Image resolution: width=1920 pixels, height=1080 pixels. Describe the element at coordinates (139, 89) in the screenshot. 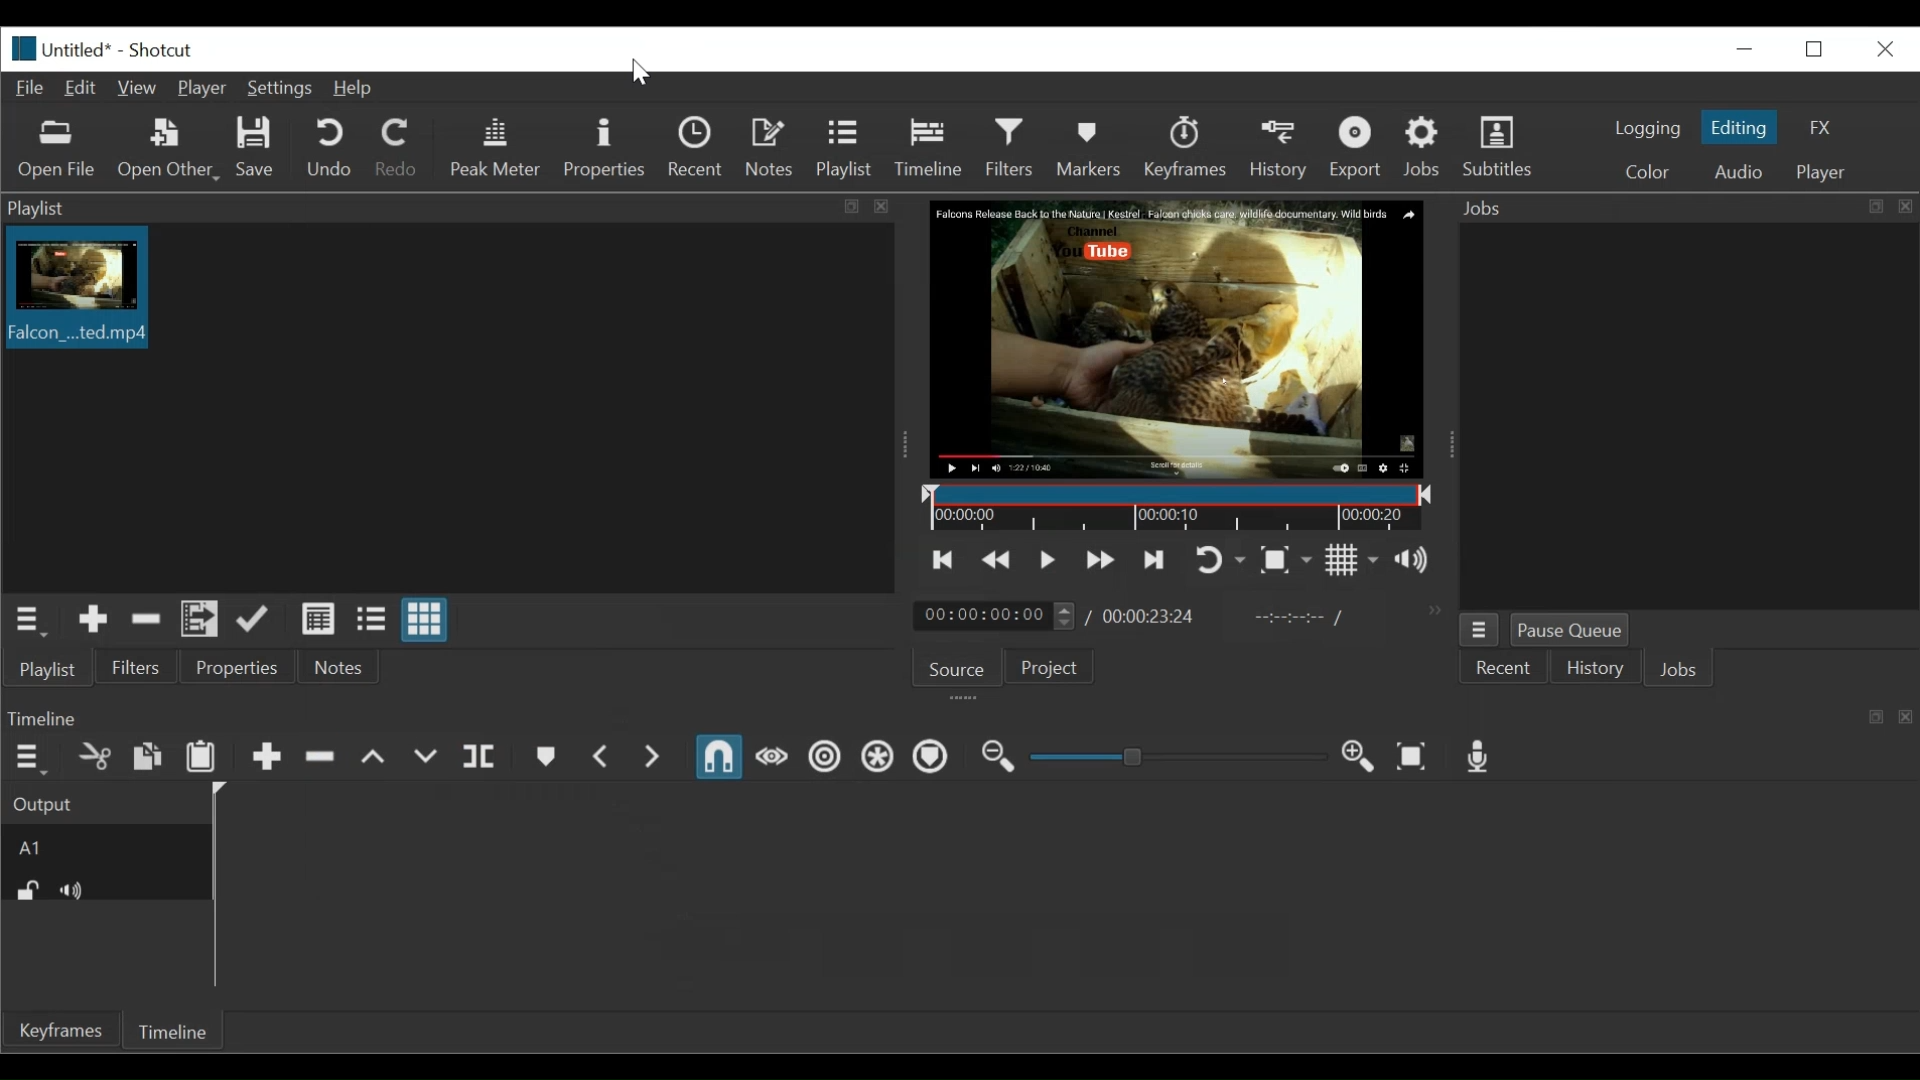

I see `View` at that location.